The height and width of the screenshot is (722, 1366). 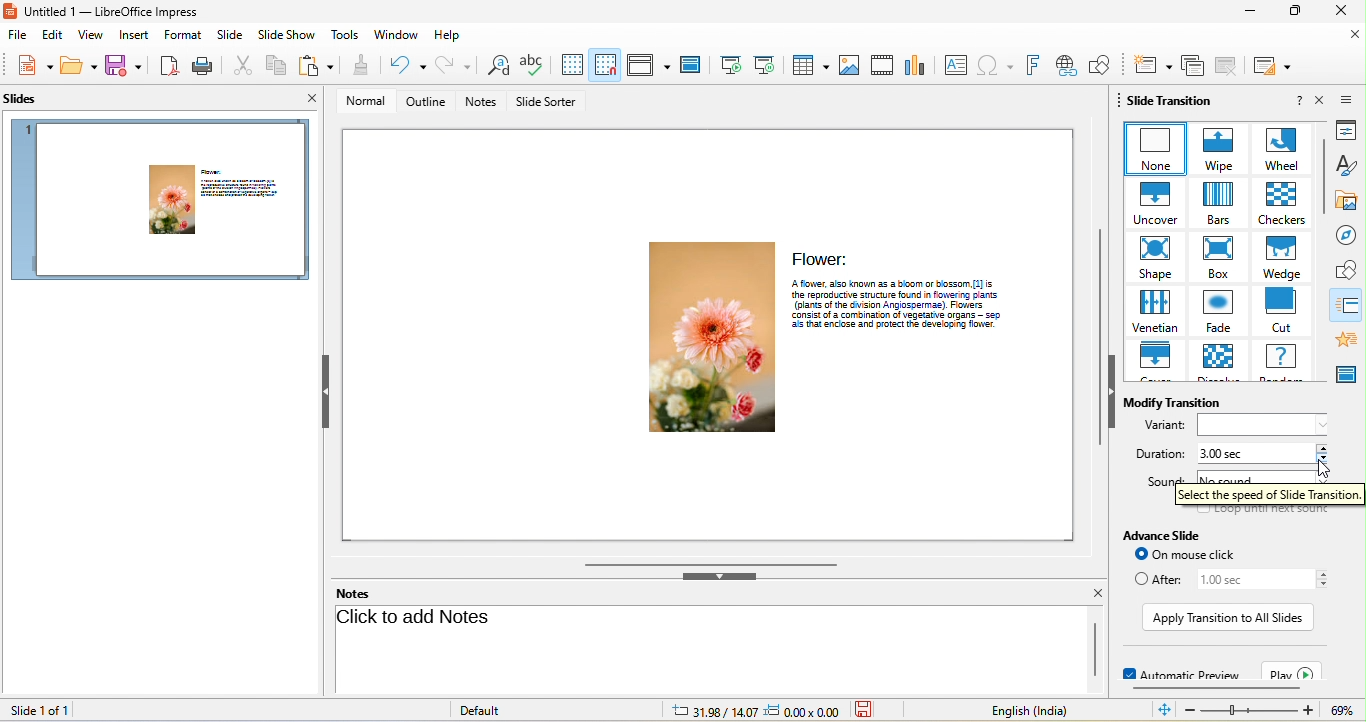 I want to click on slides, so click(x=21, y=99).